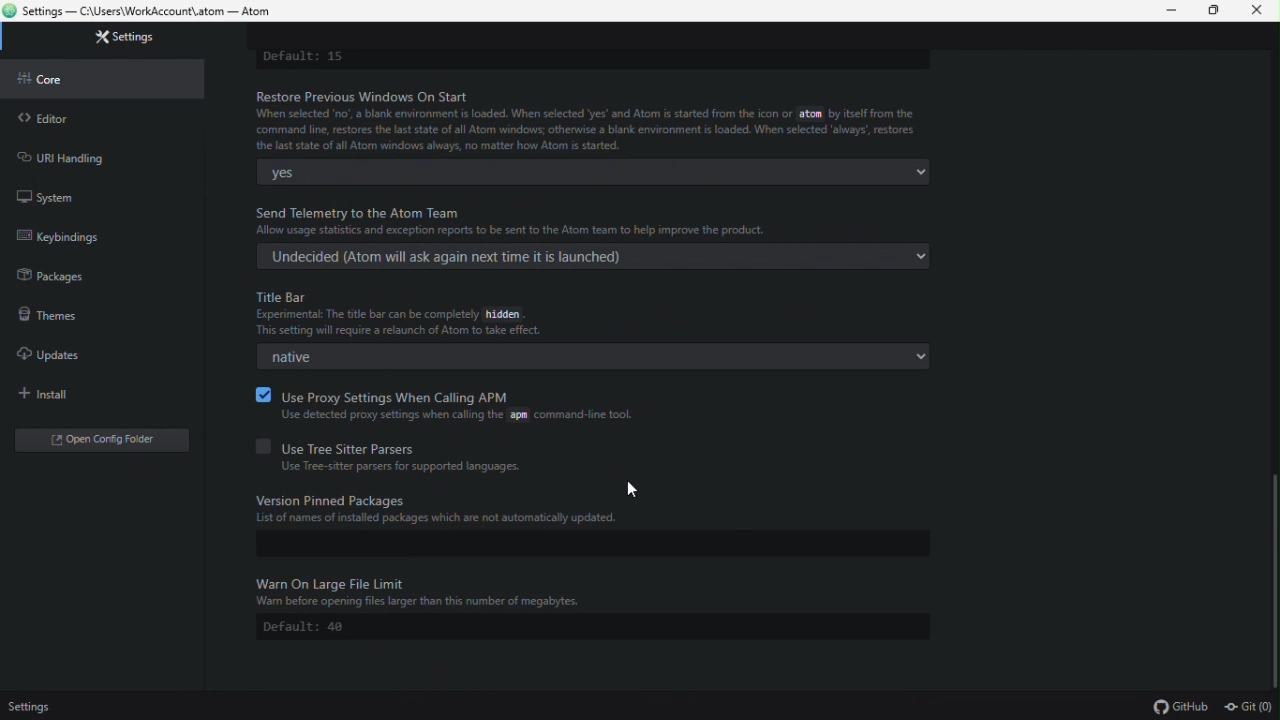  What do you see at coordinates (306, 57) in the screenshot?
I see `default 15` at bounding box center [306, 57].